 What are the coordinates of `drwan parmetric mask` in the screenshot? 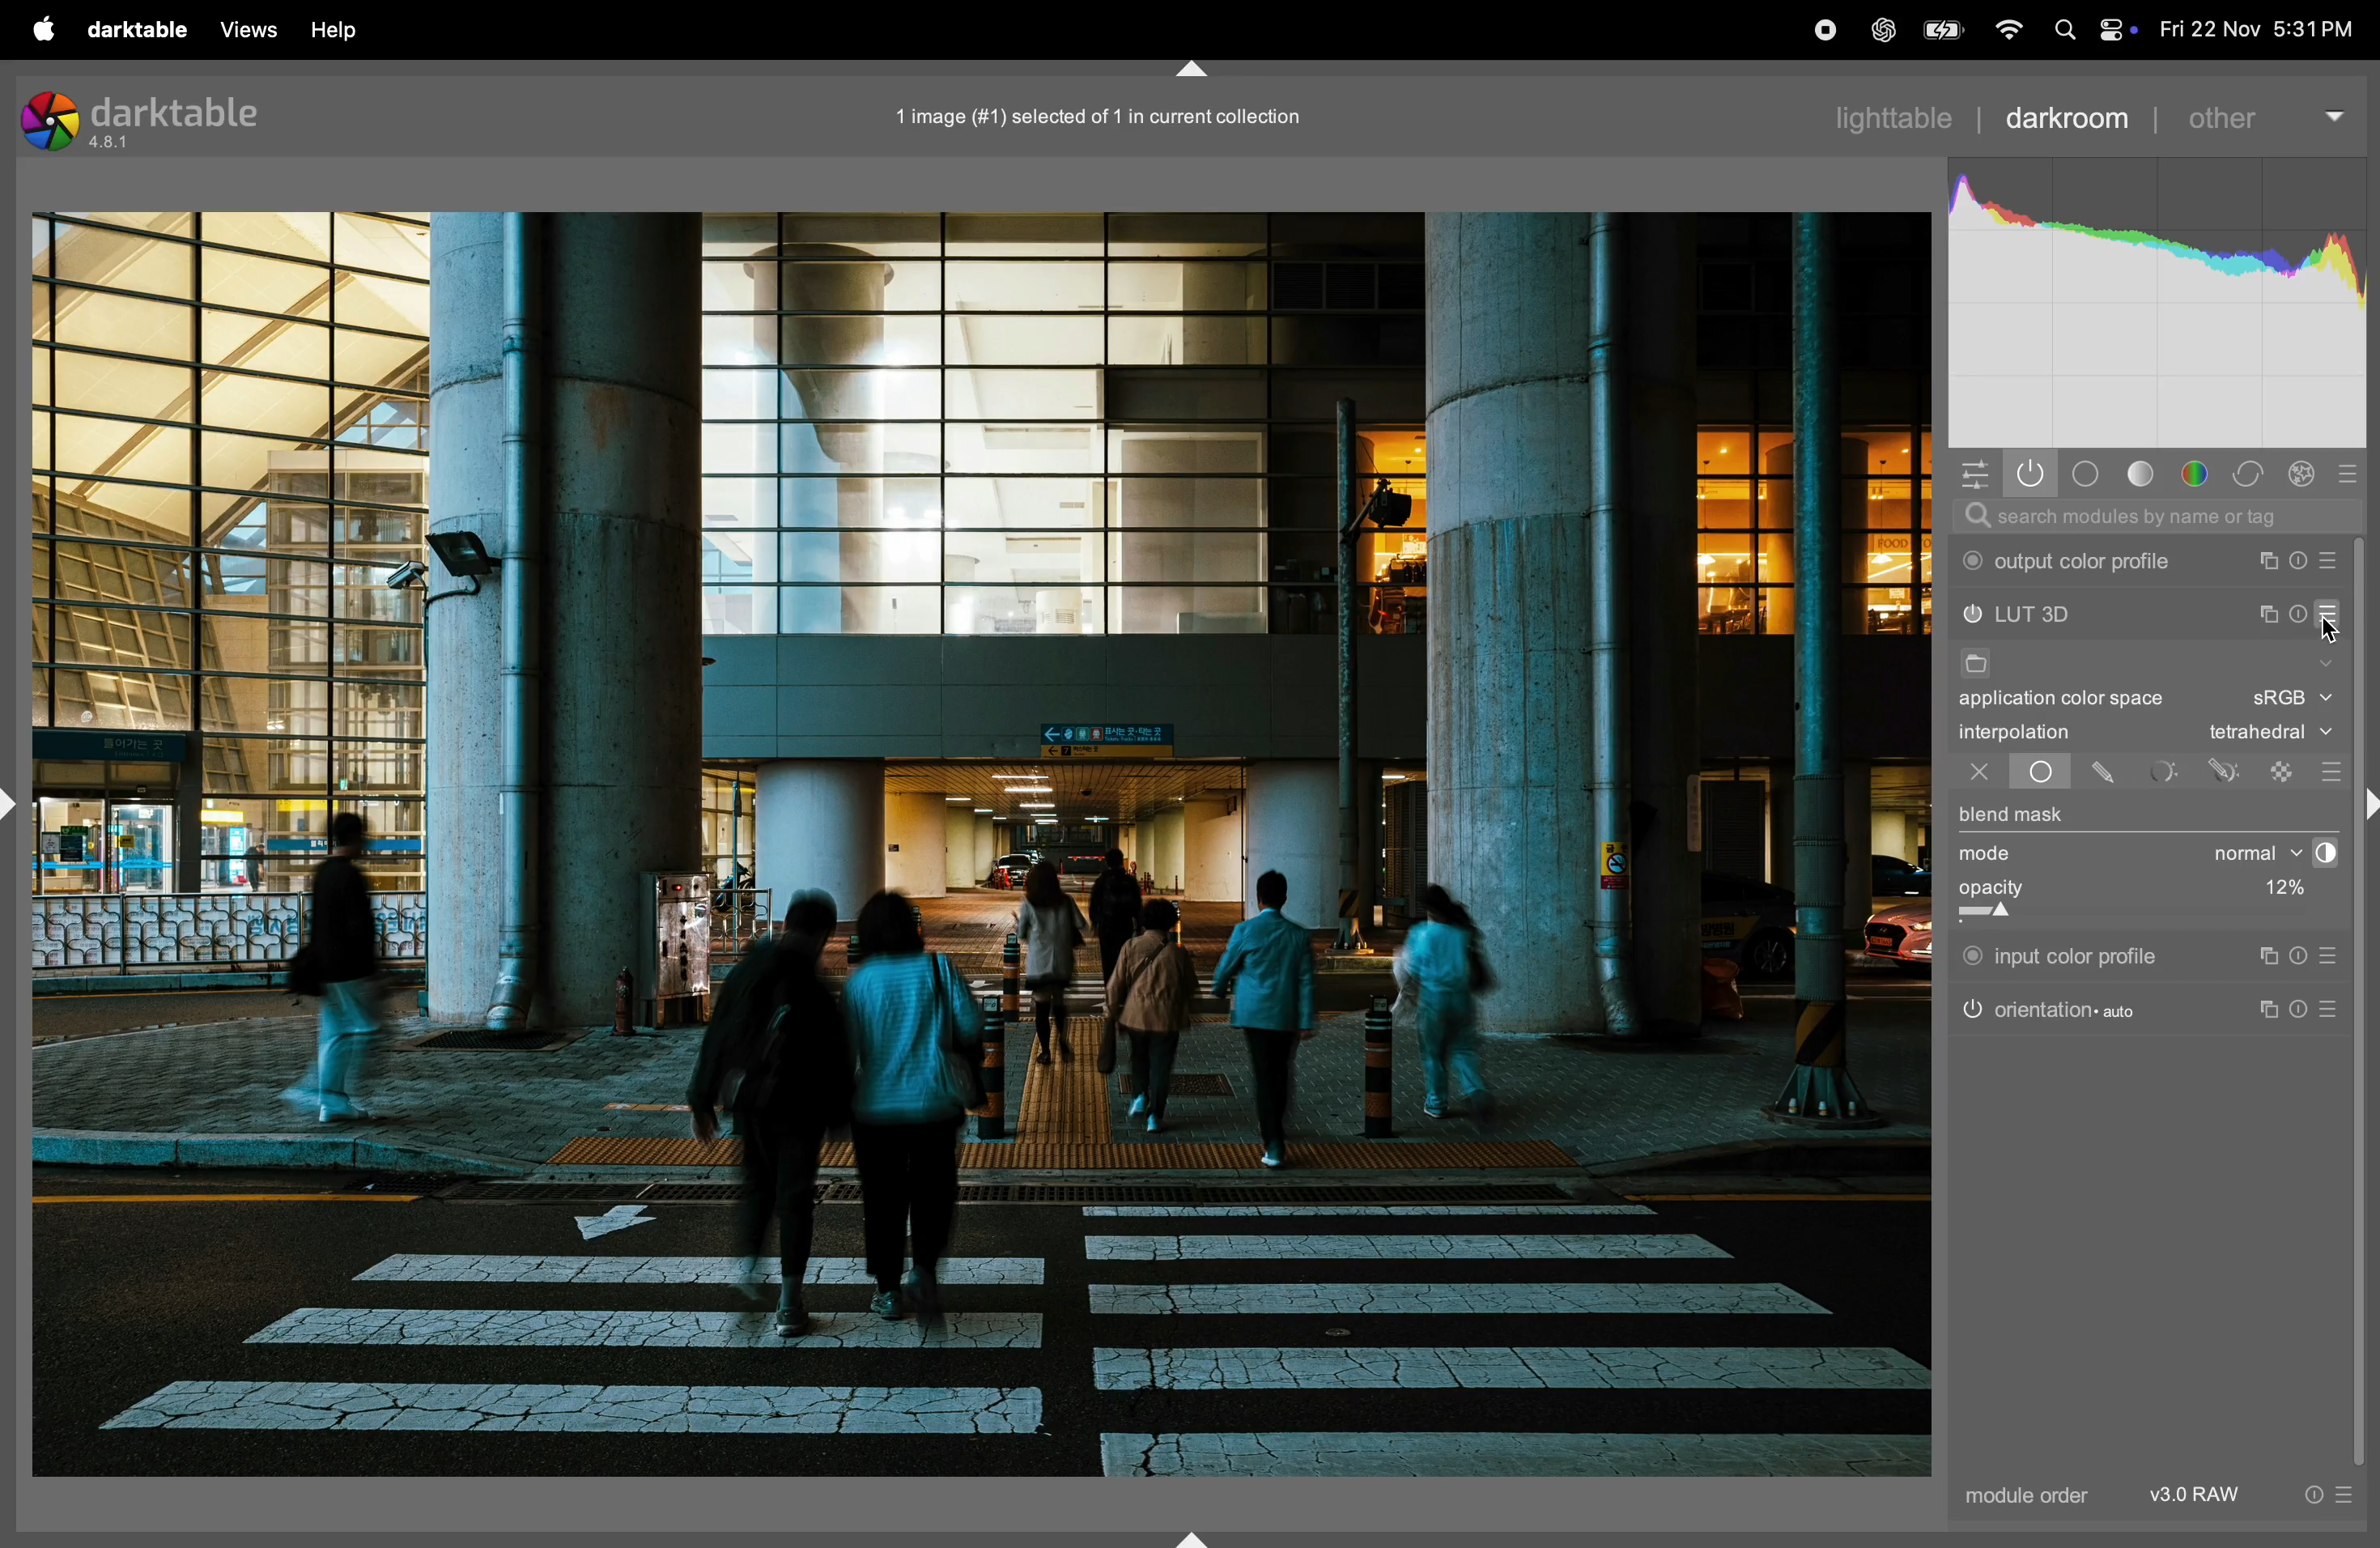 It's located at (2229, 768).